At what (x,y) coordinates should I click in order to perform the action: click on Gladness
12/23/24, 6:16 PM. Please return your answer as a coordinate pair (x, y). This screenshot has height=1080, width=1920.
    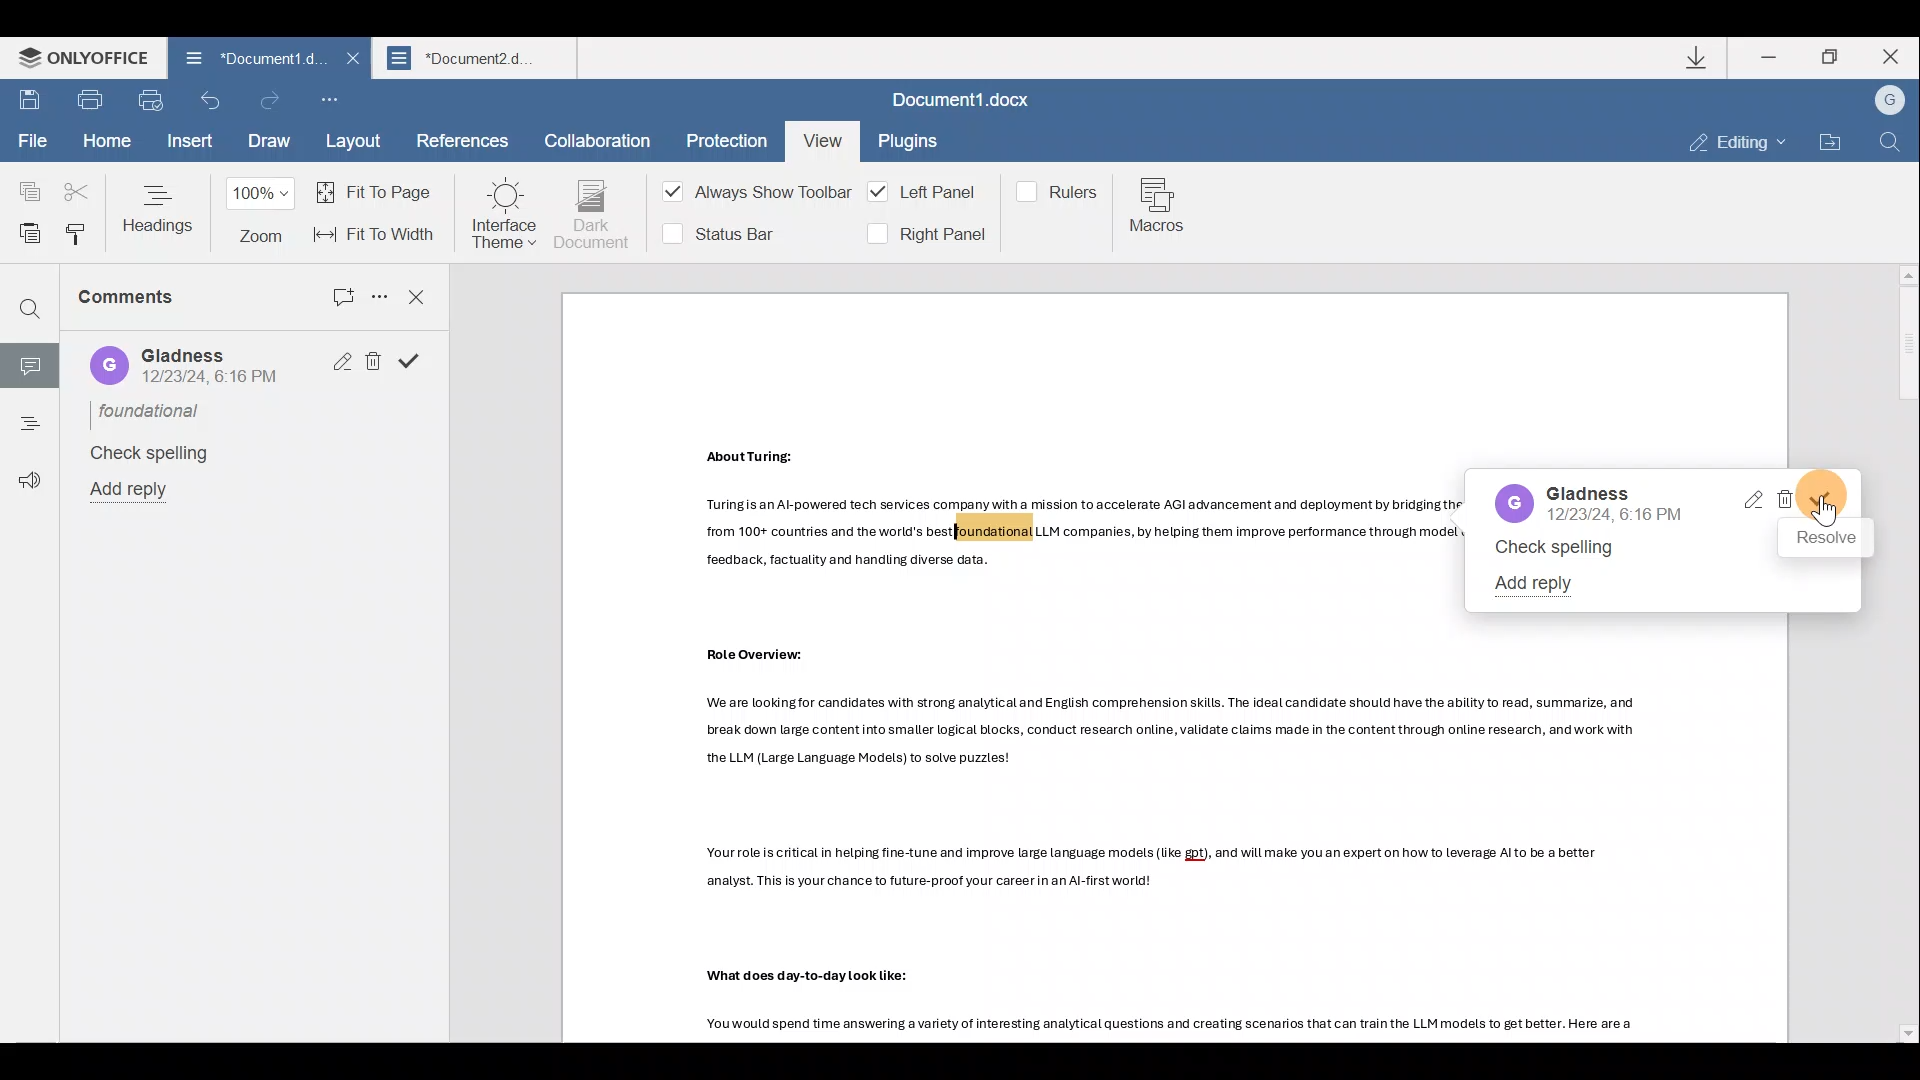
    Looking at the image, I should click on (1588, 503).